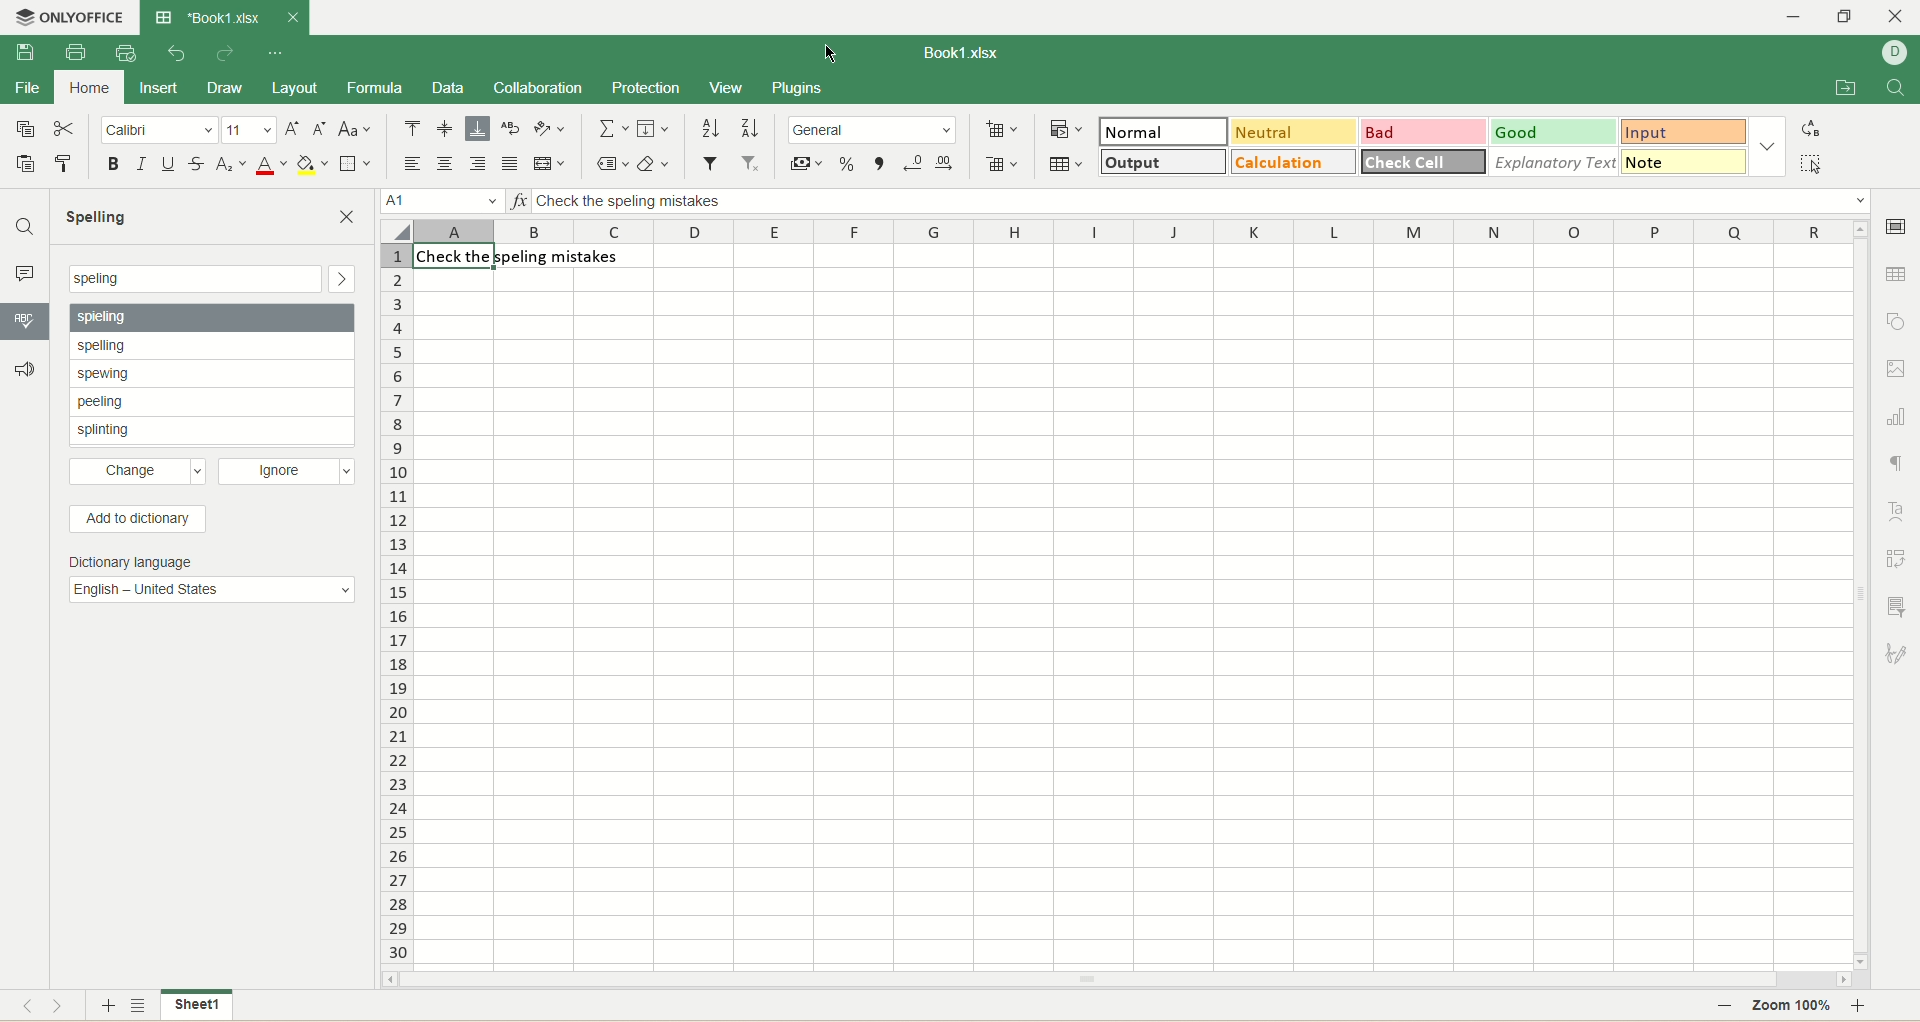  I want to click on maximize, so click(1847, 18).